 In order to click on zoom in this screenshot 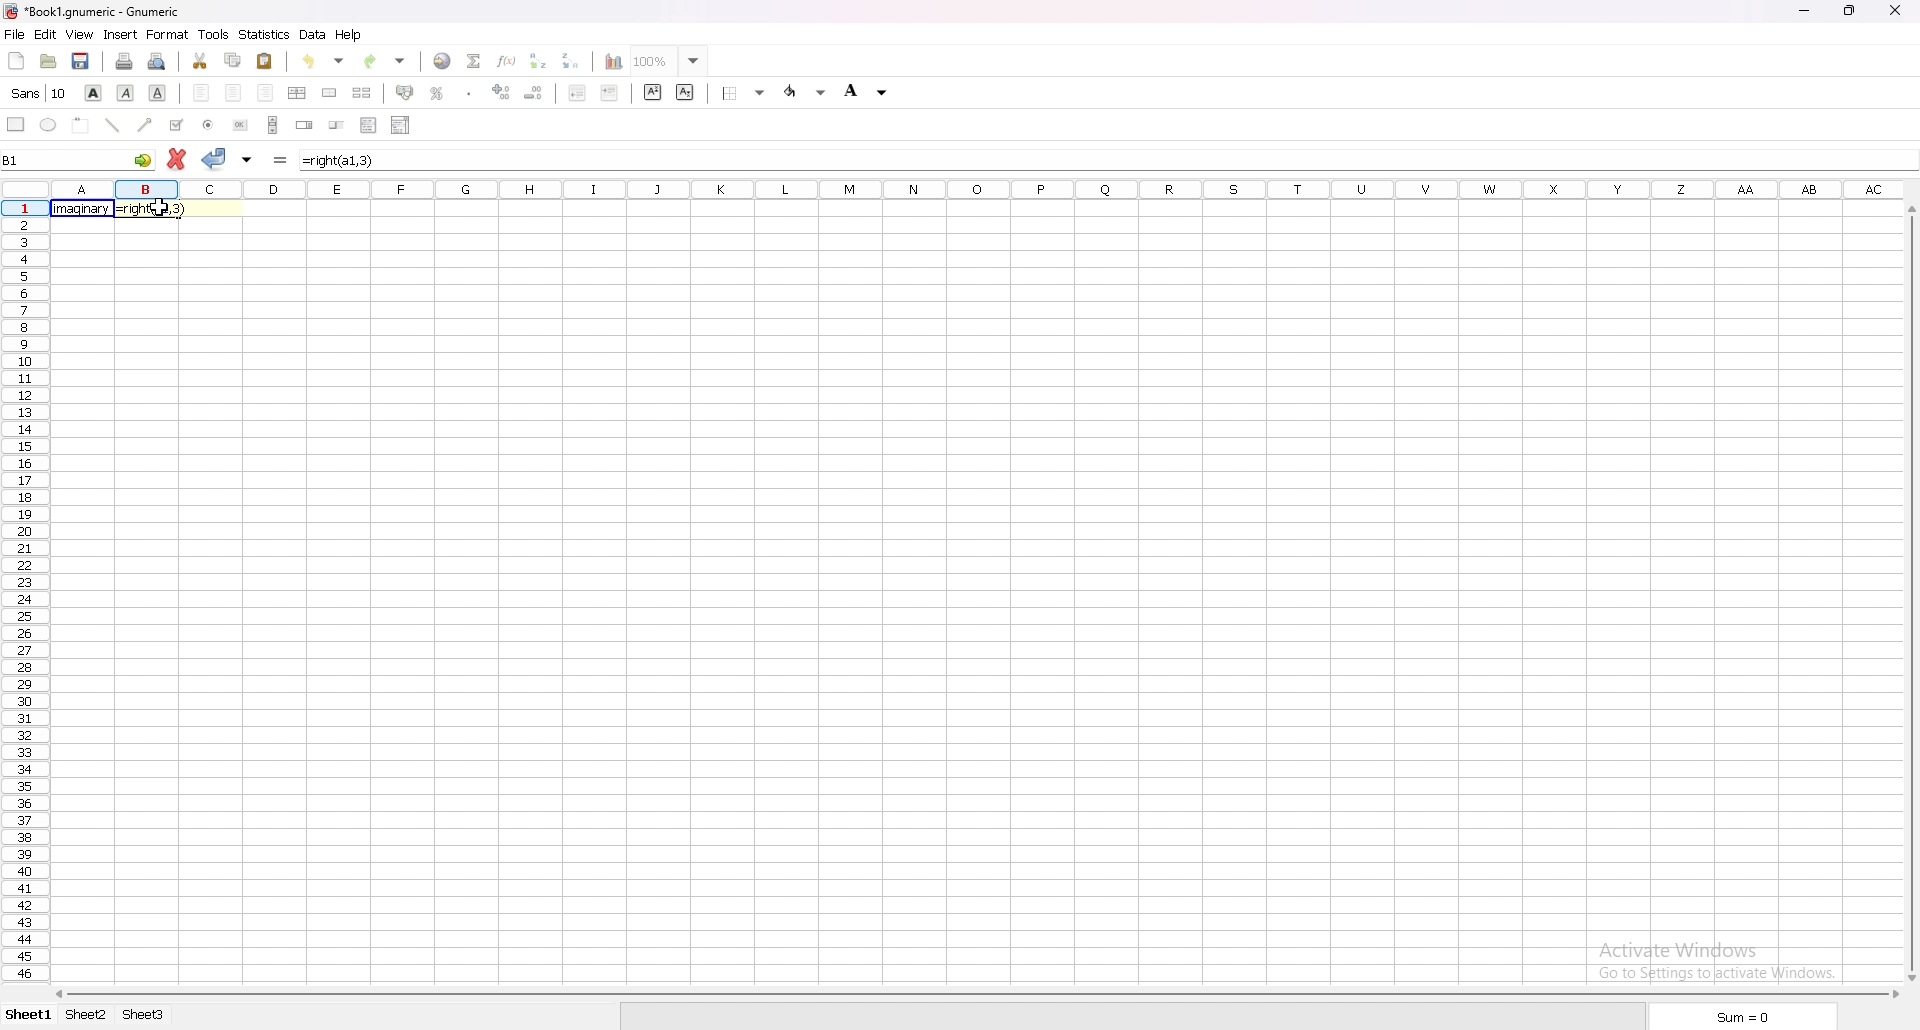, I will do `click(669, 60)`.